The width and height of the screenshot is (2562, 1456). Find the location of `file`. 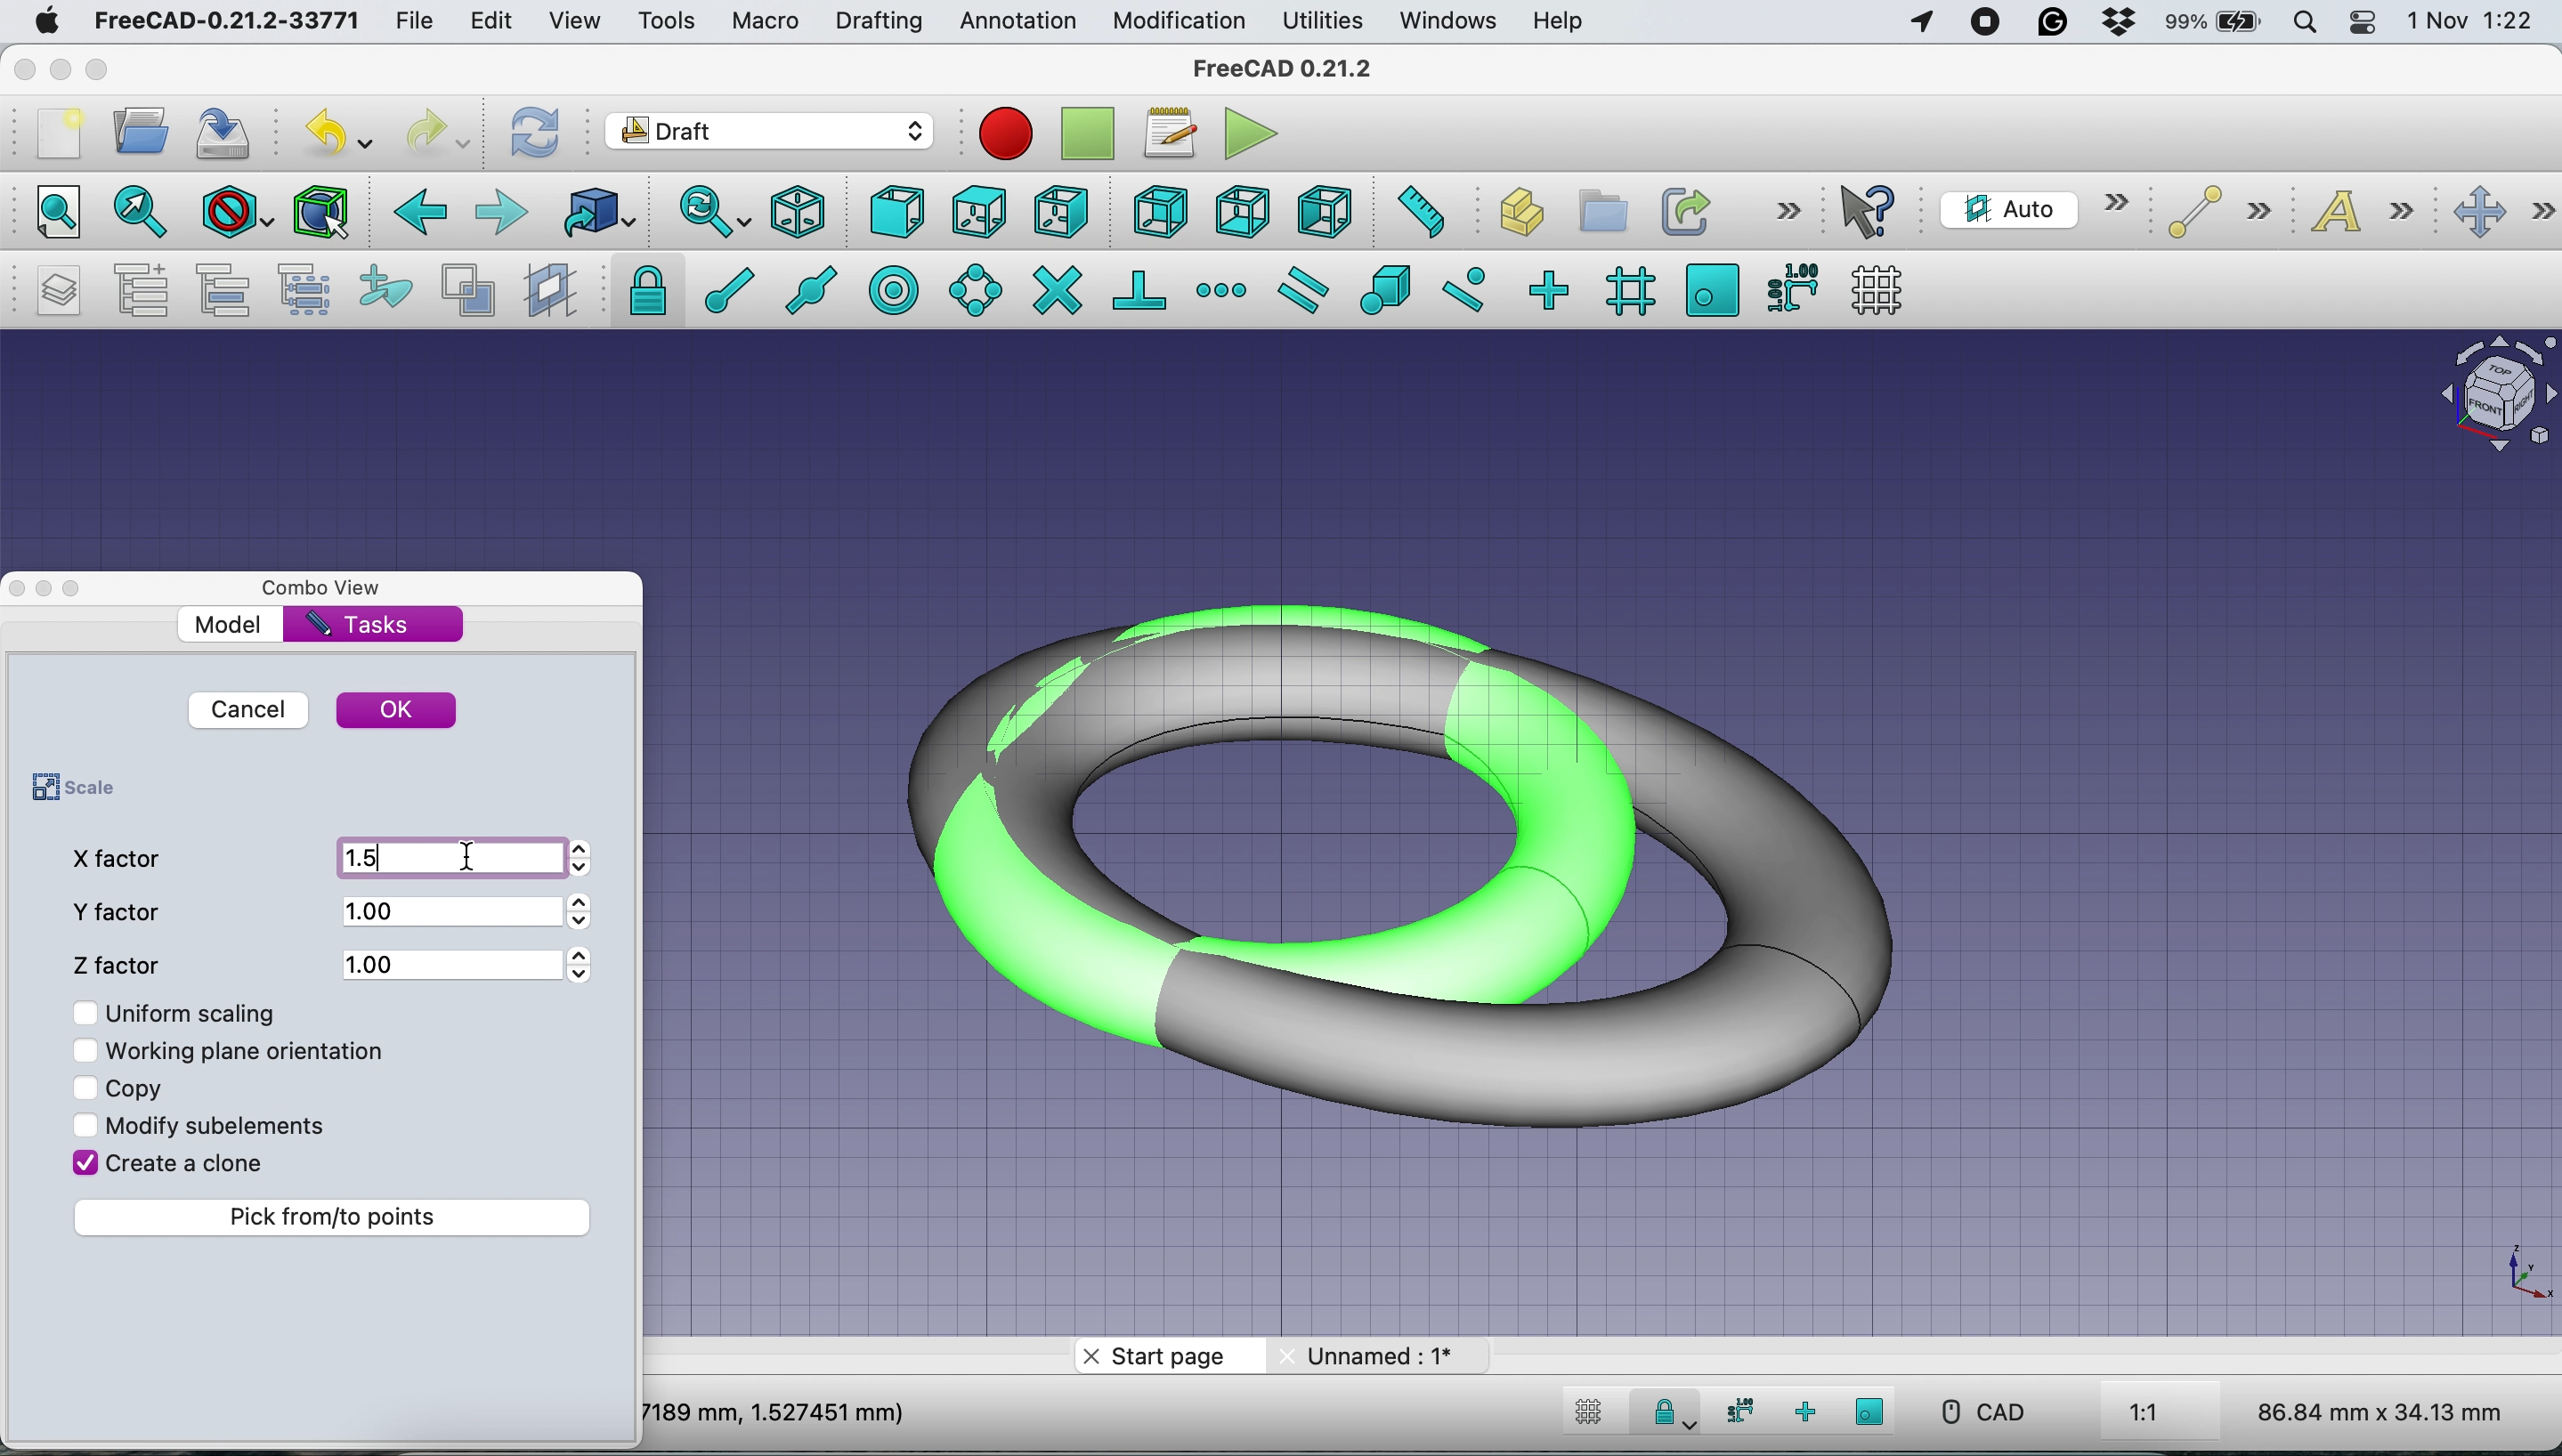

file is located at coordinates (422, 21).